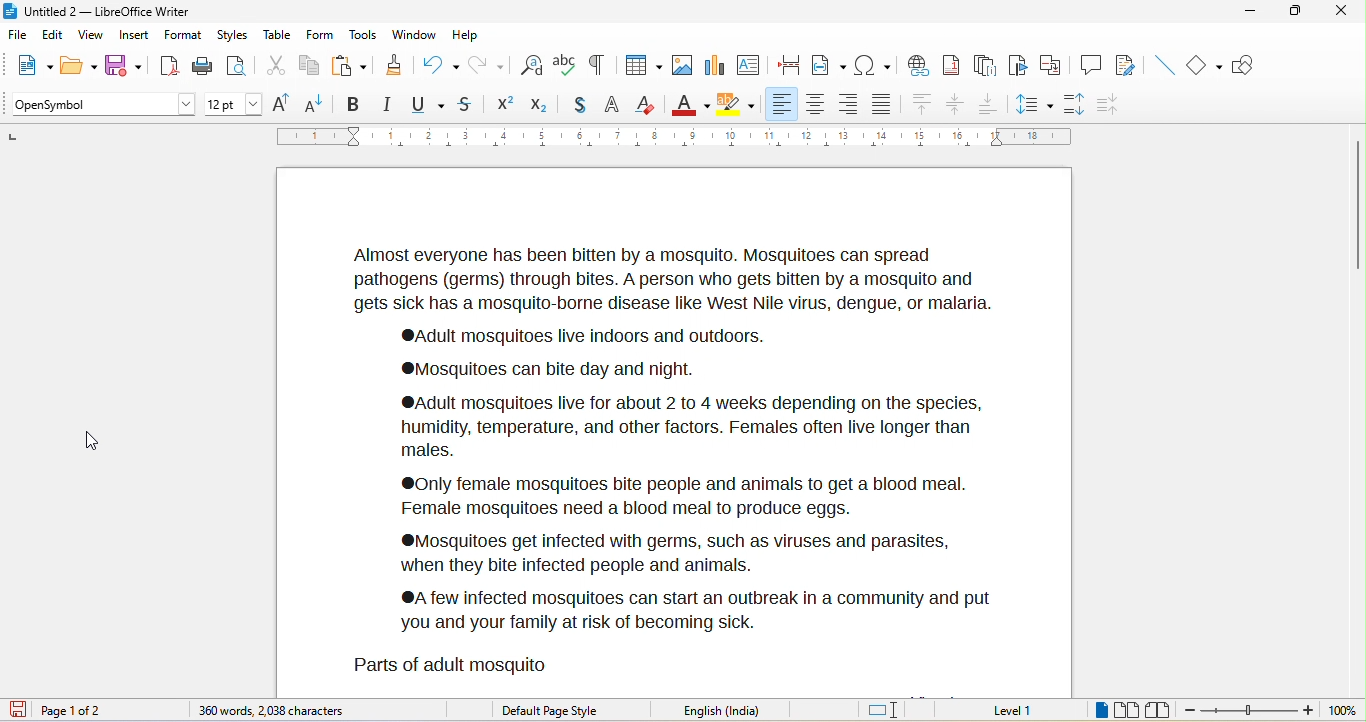  Describe the element at coordinates (682, 138) in the screenshot. I see `ruler` at that location.